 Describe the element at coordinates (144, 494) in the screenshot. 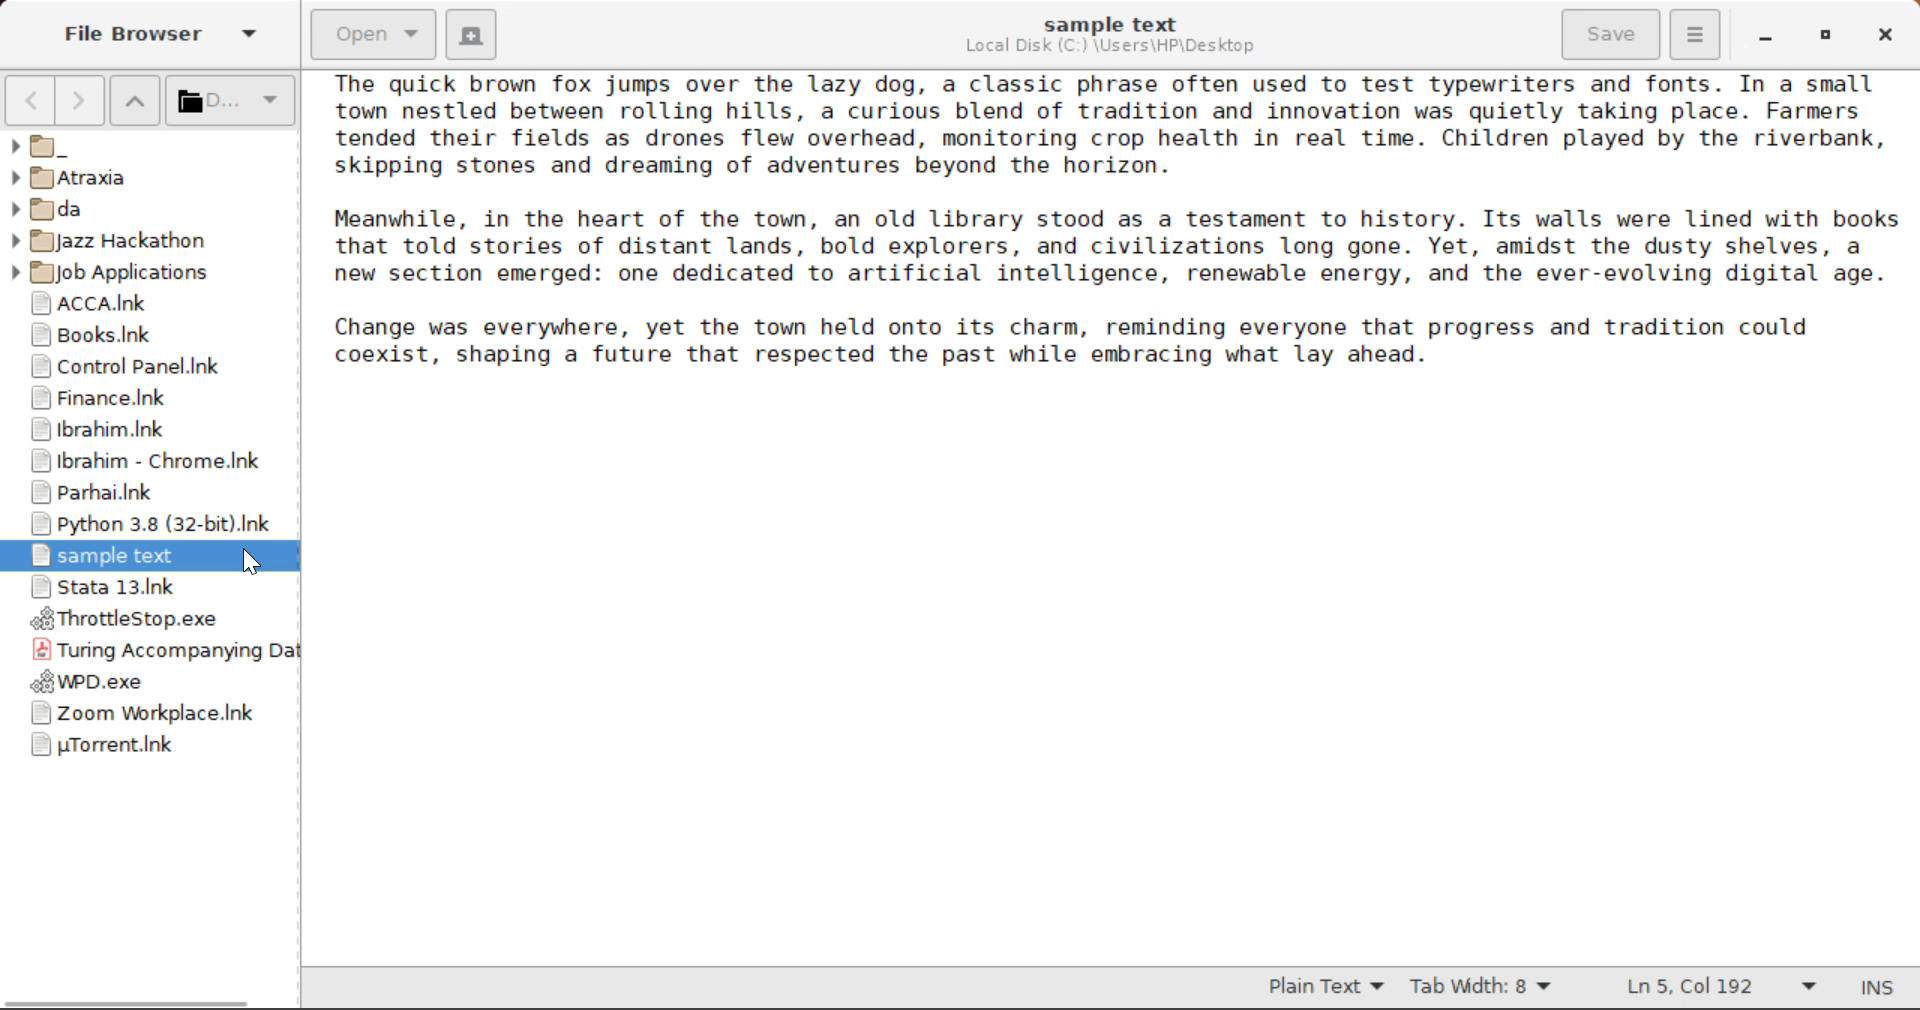

I see `Parhai Folder Shortcut Link` at that location.